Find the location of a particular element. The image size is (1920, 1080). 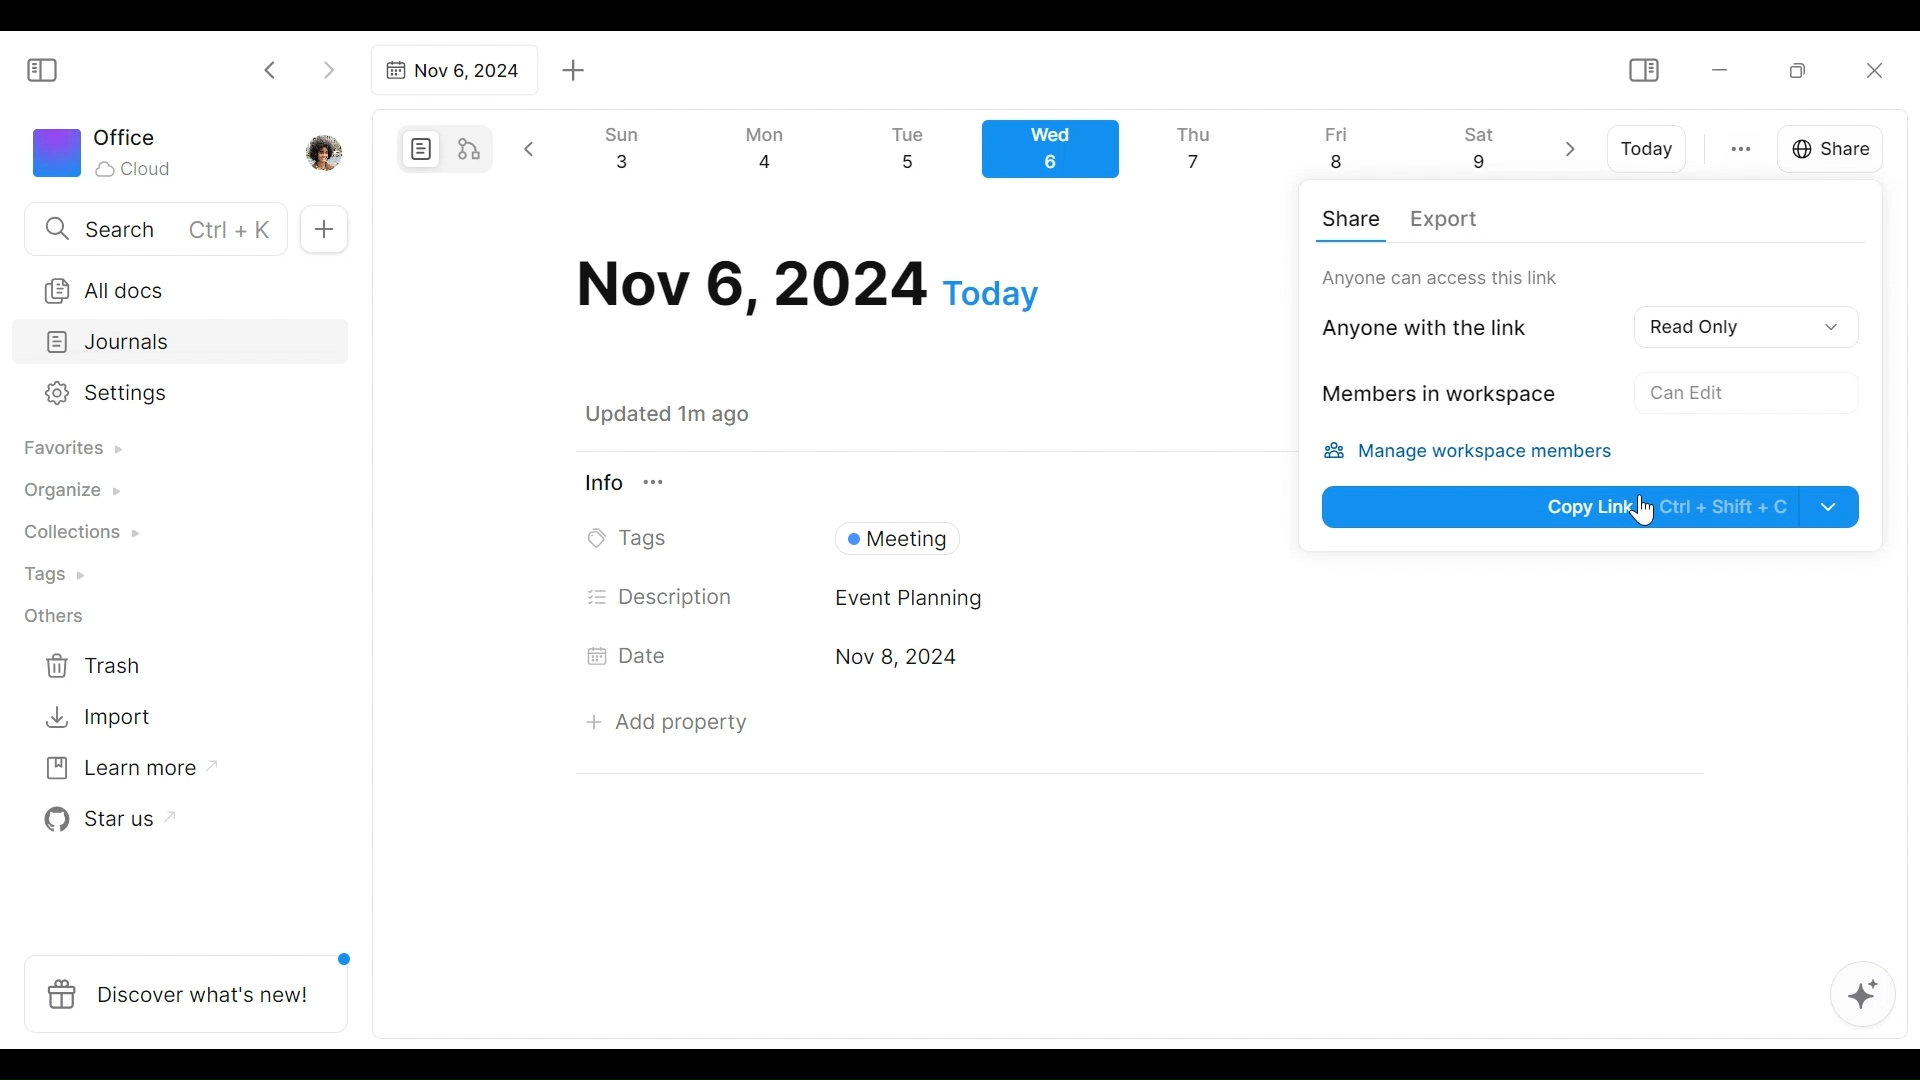

Show/Hide Sidebar is located at coordinates (1643, 71).